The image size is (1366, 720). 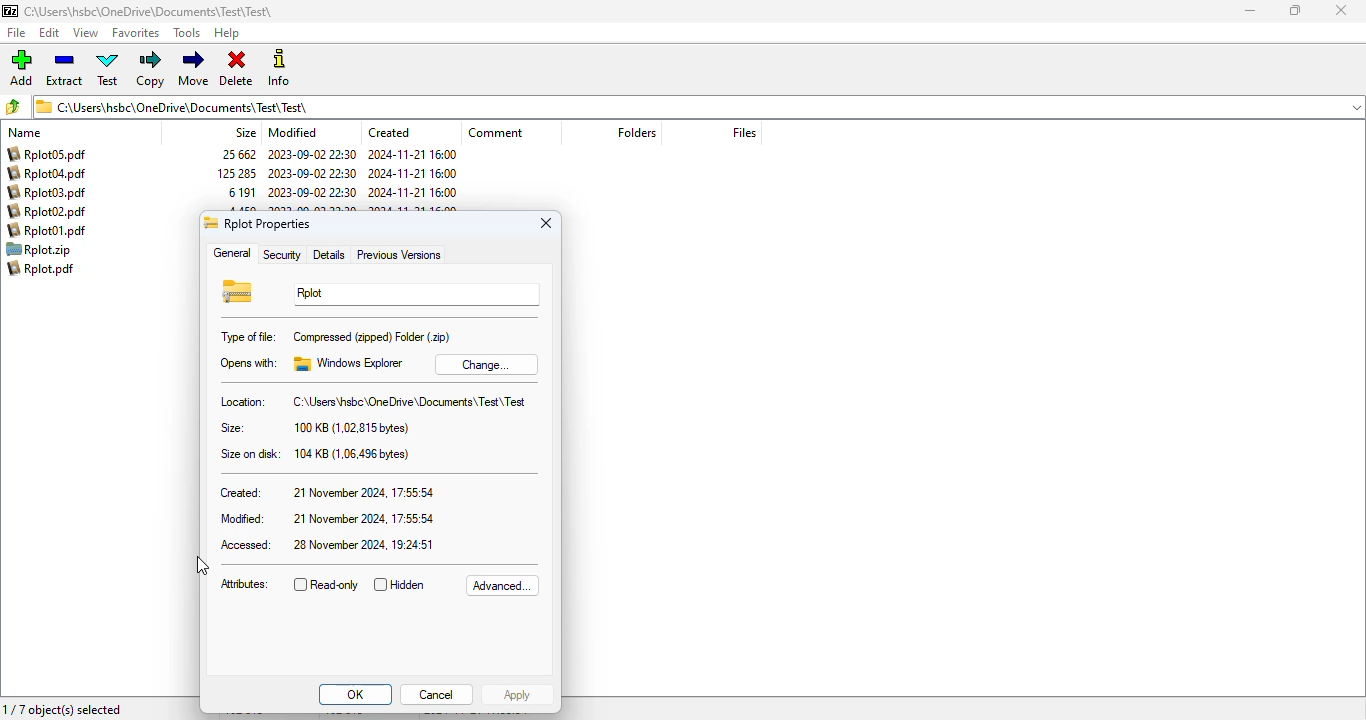 I want to click on comment, so click(x=495, y=132).